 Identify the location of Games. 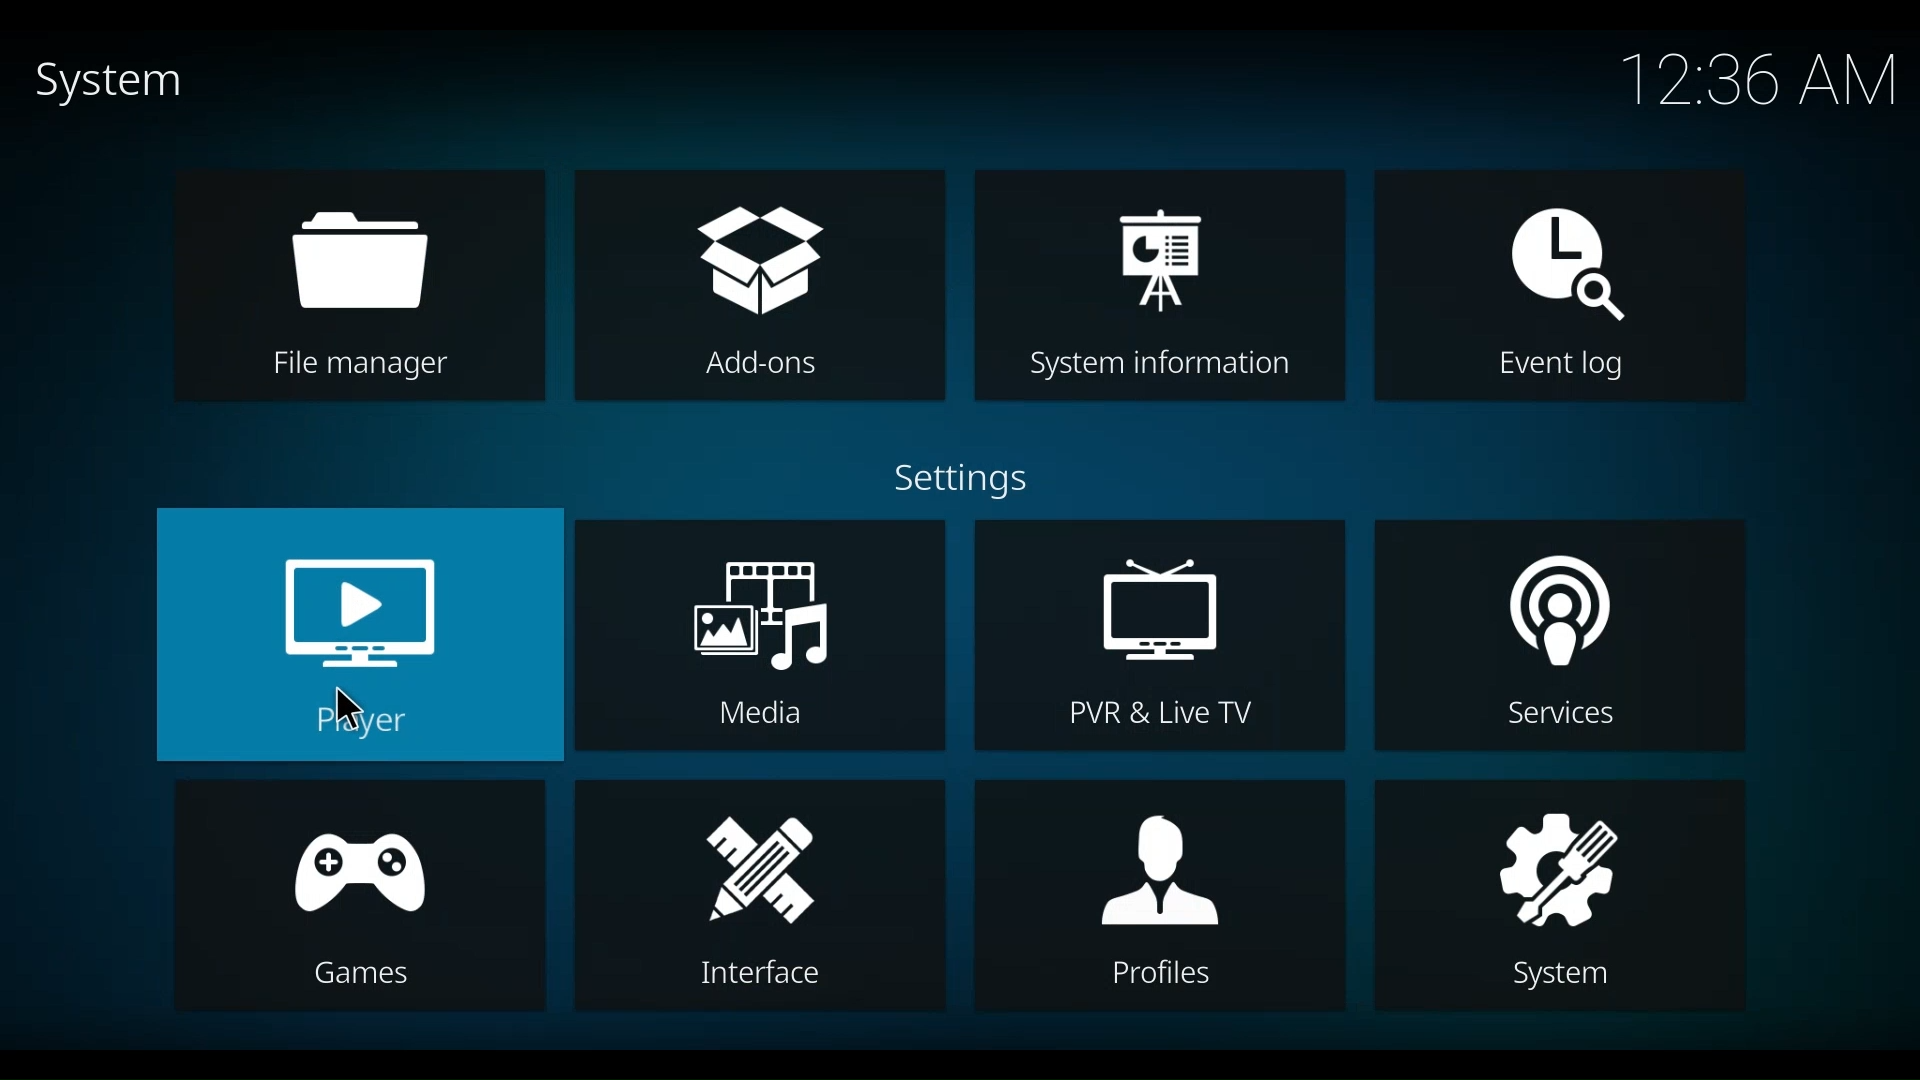
(359, 894).